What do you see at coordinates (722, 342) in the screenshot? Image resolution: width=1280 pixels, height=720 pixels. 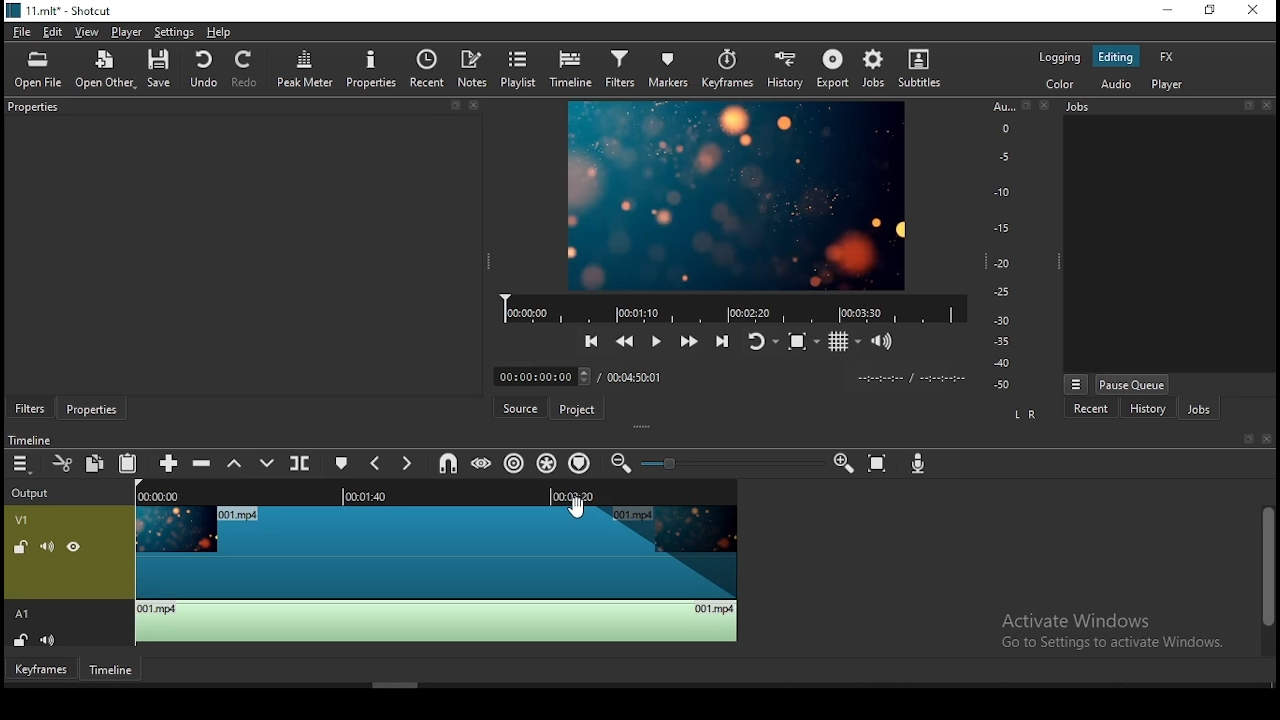 I see `skip to the next point` at bounding box center [722, 342].